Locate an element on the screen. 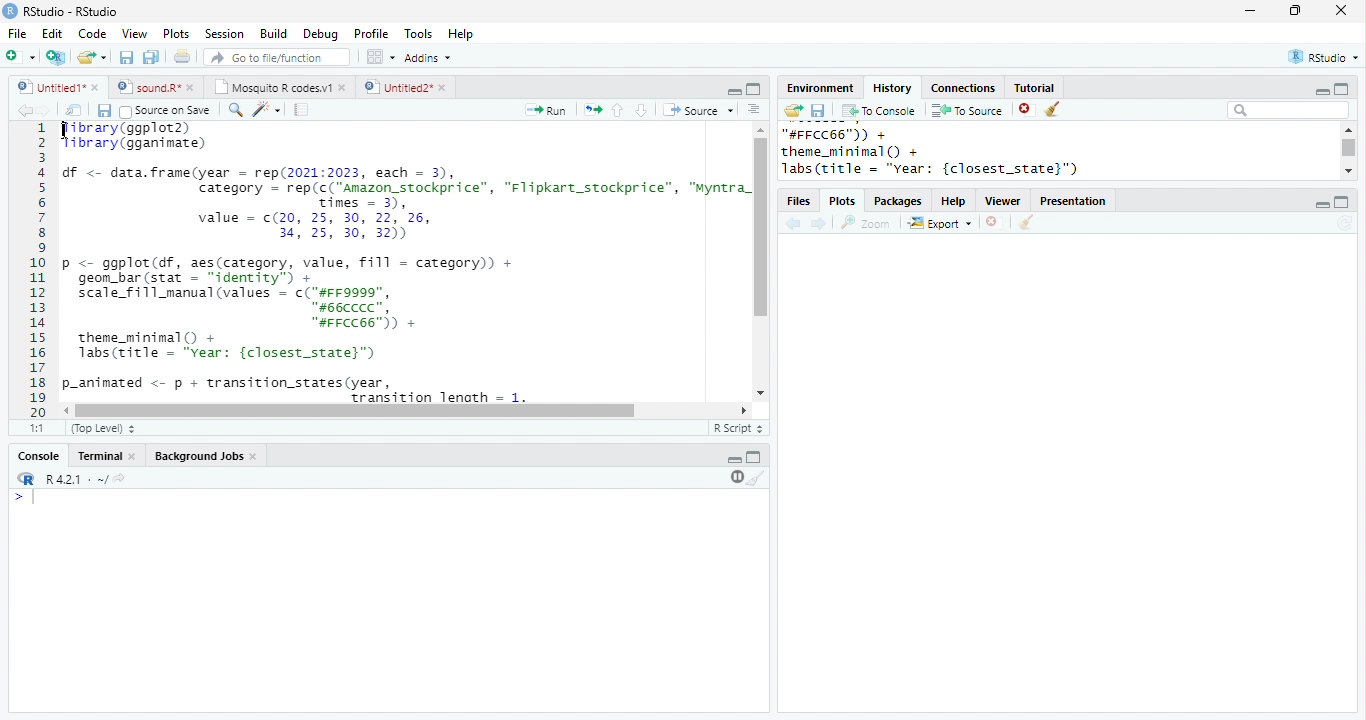 Image resolution: width=1366 pixels, height=720 pixels. library(ggplot2) library(gganimate) is located at coordinates (145, 136).